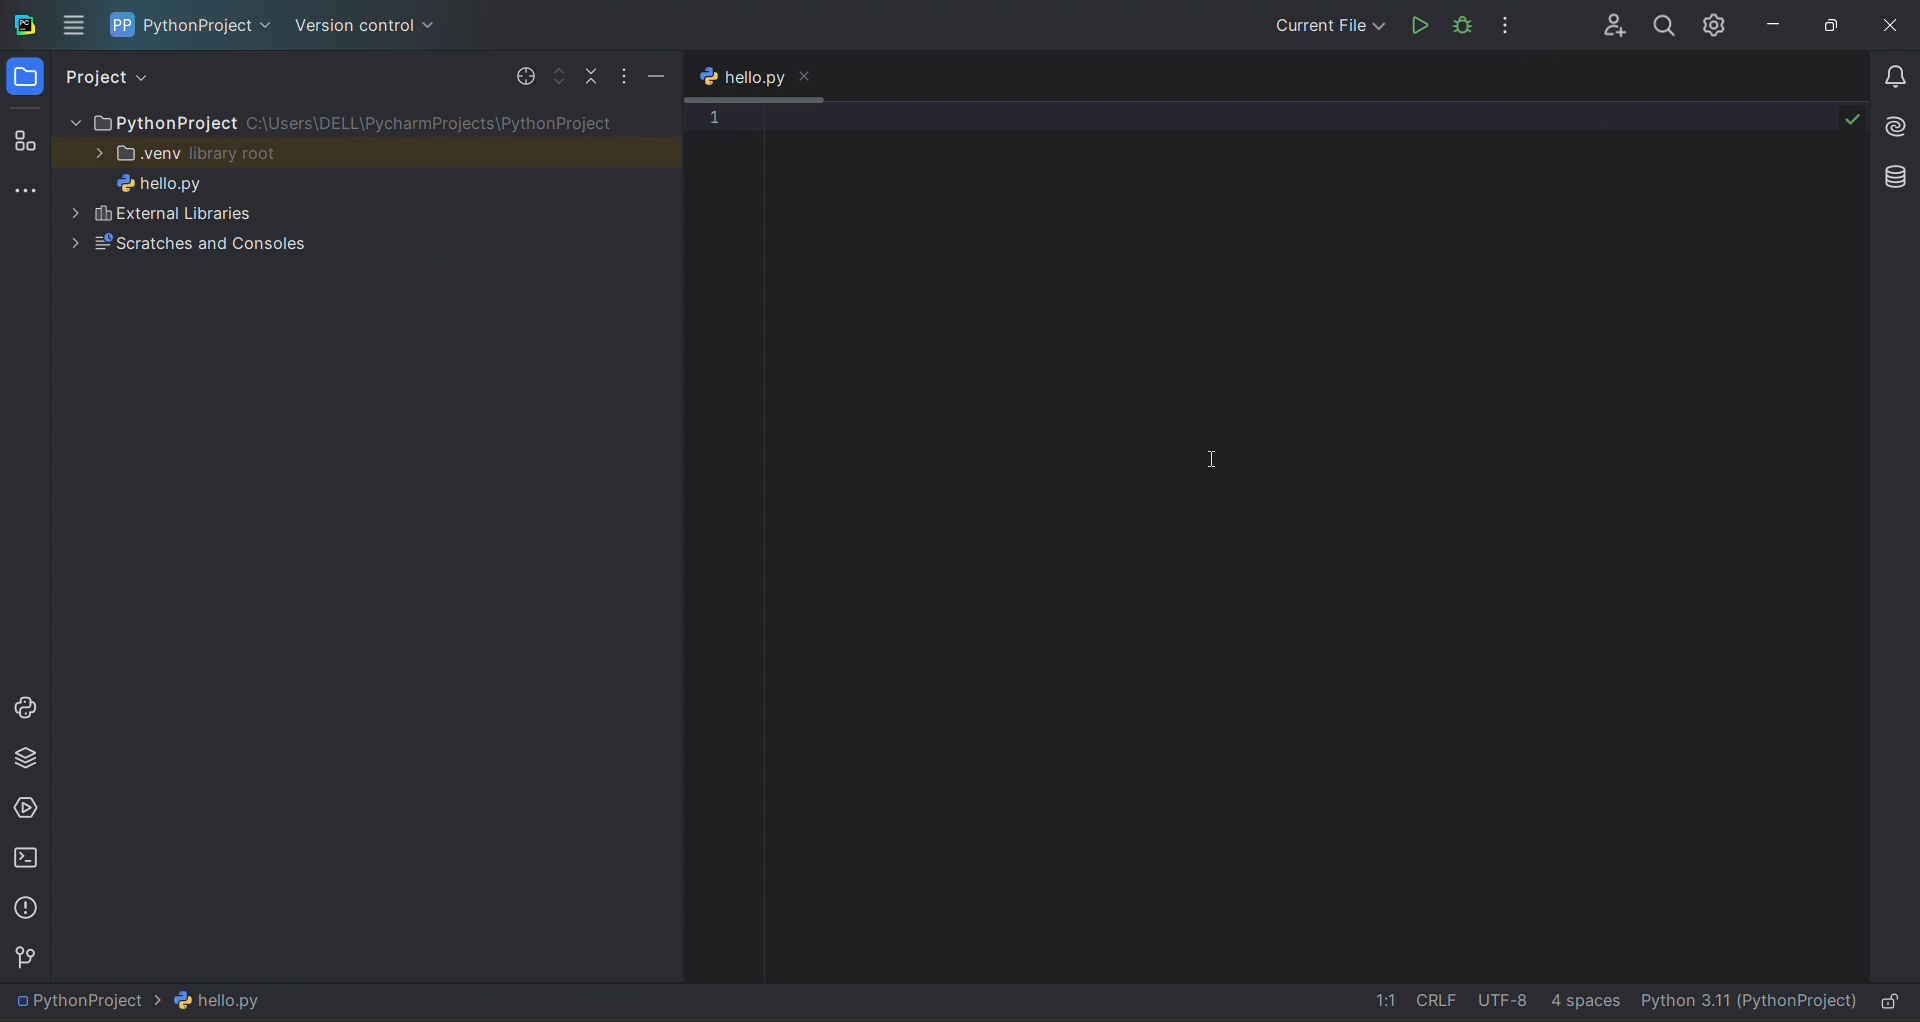  Describe the element at coordinates (1464, 27) in the screenshot. I see `debug` at that location.